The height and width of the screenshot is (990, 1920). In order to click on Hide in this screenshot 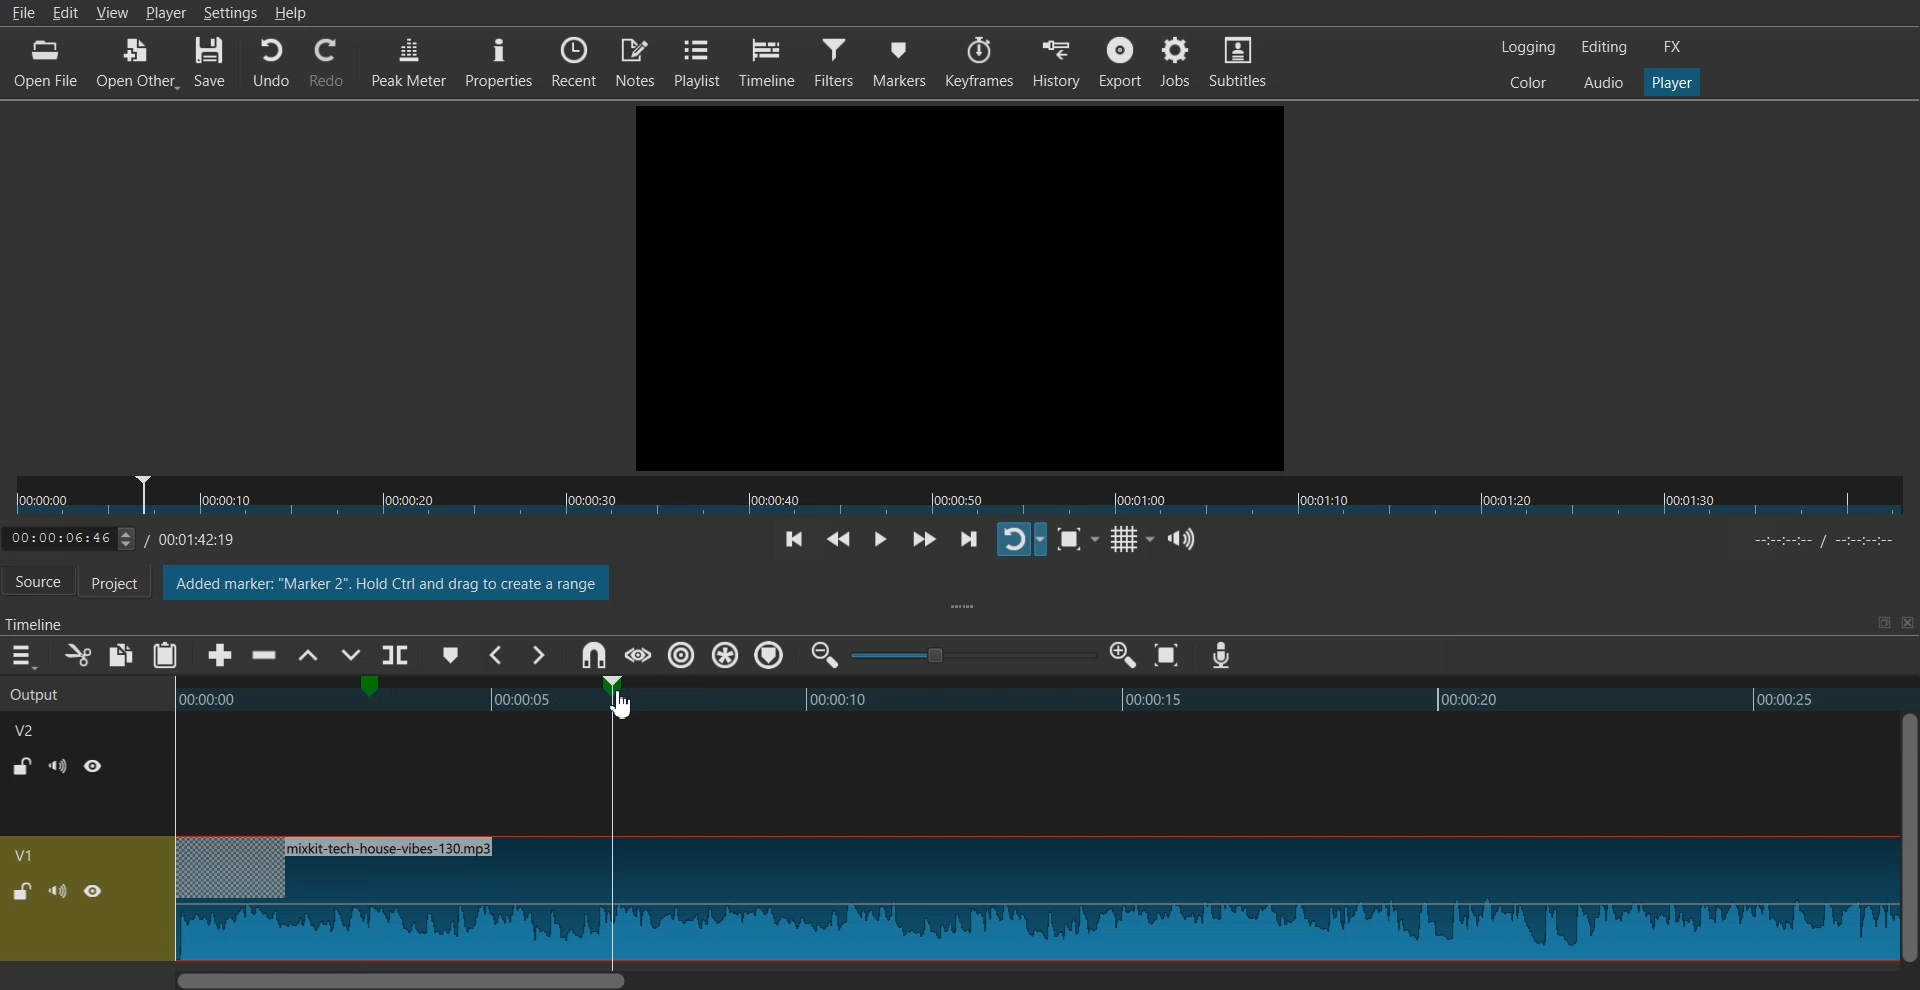, I will do `click(93, 891)`.